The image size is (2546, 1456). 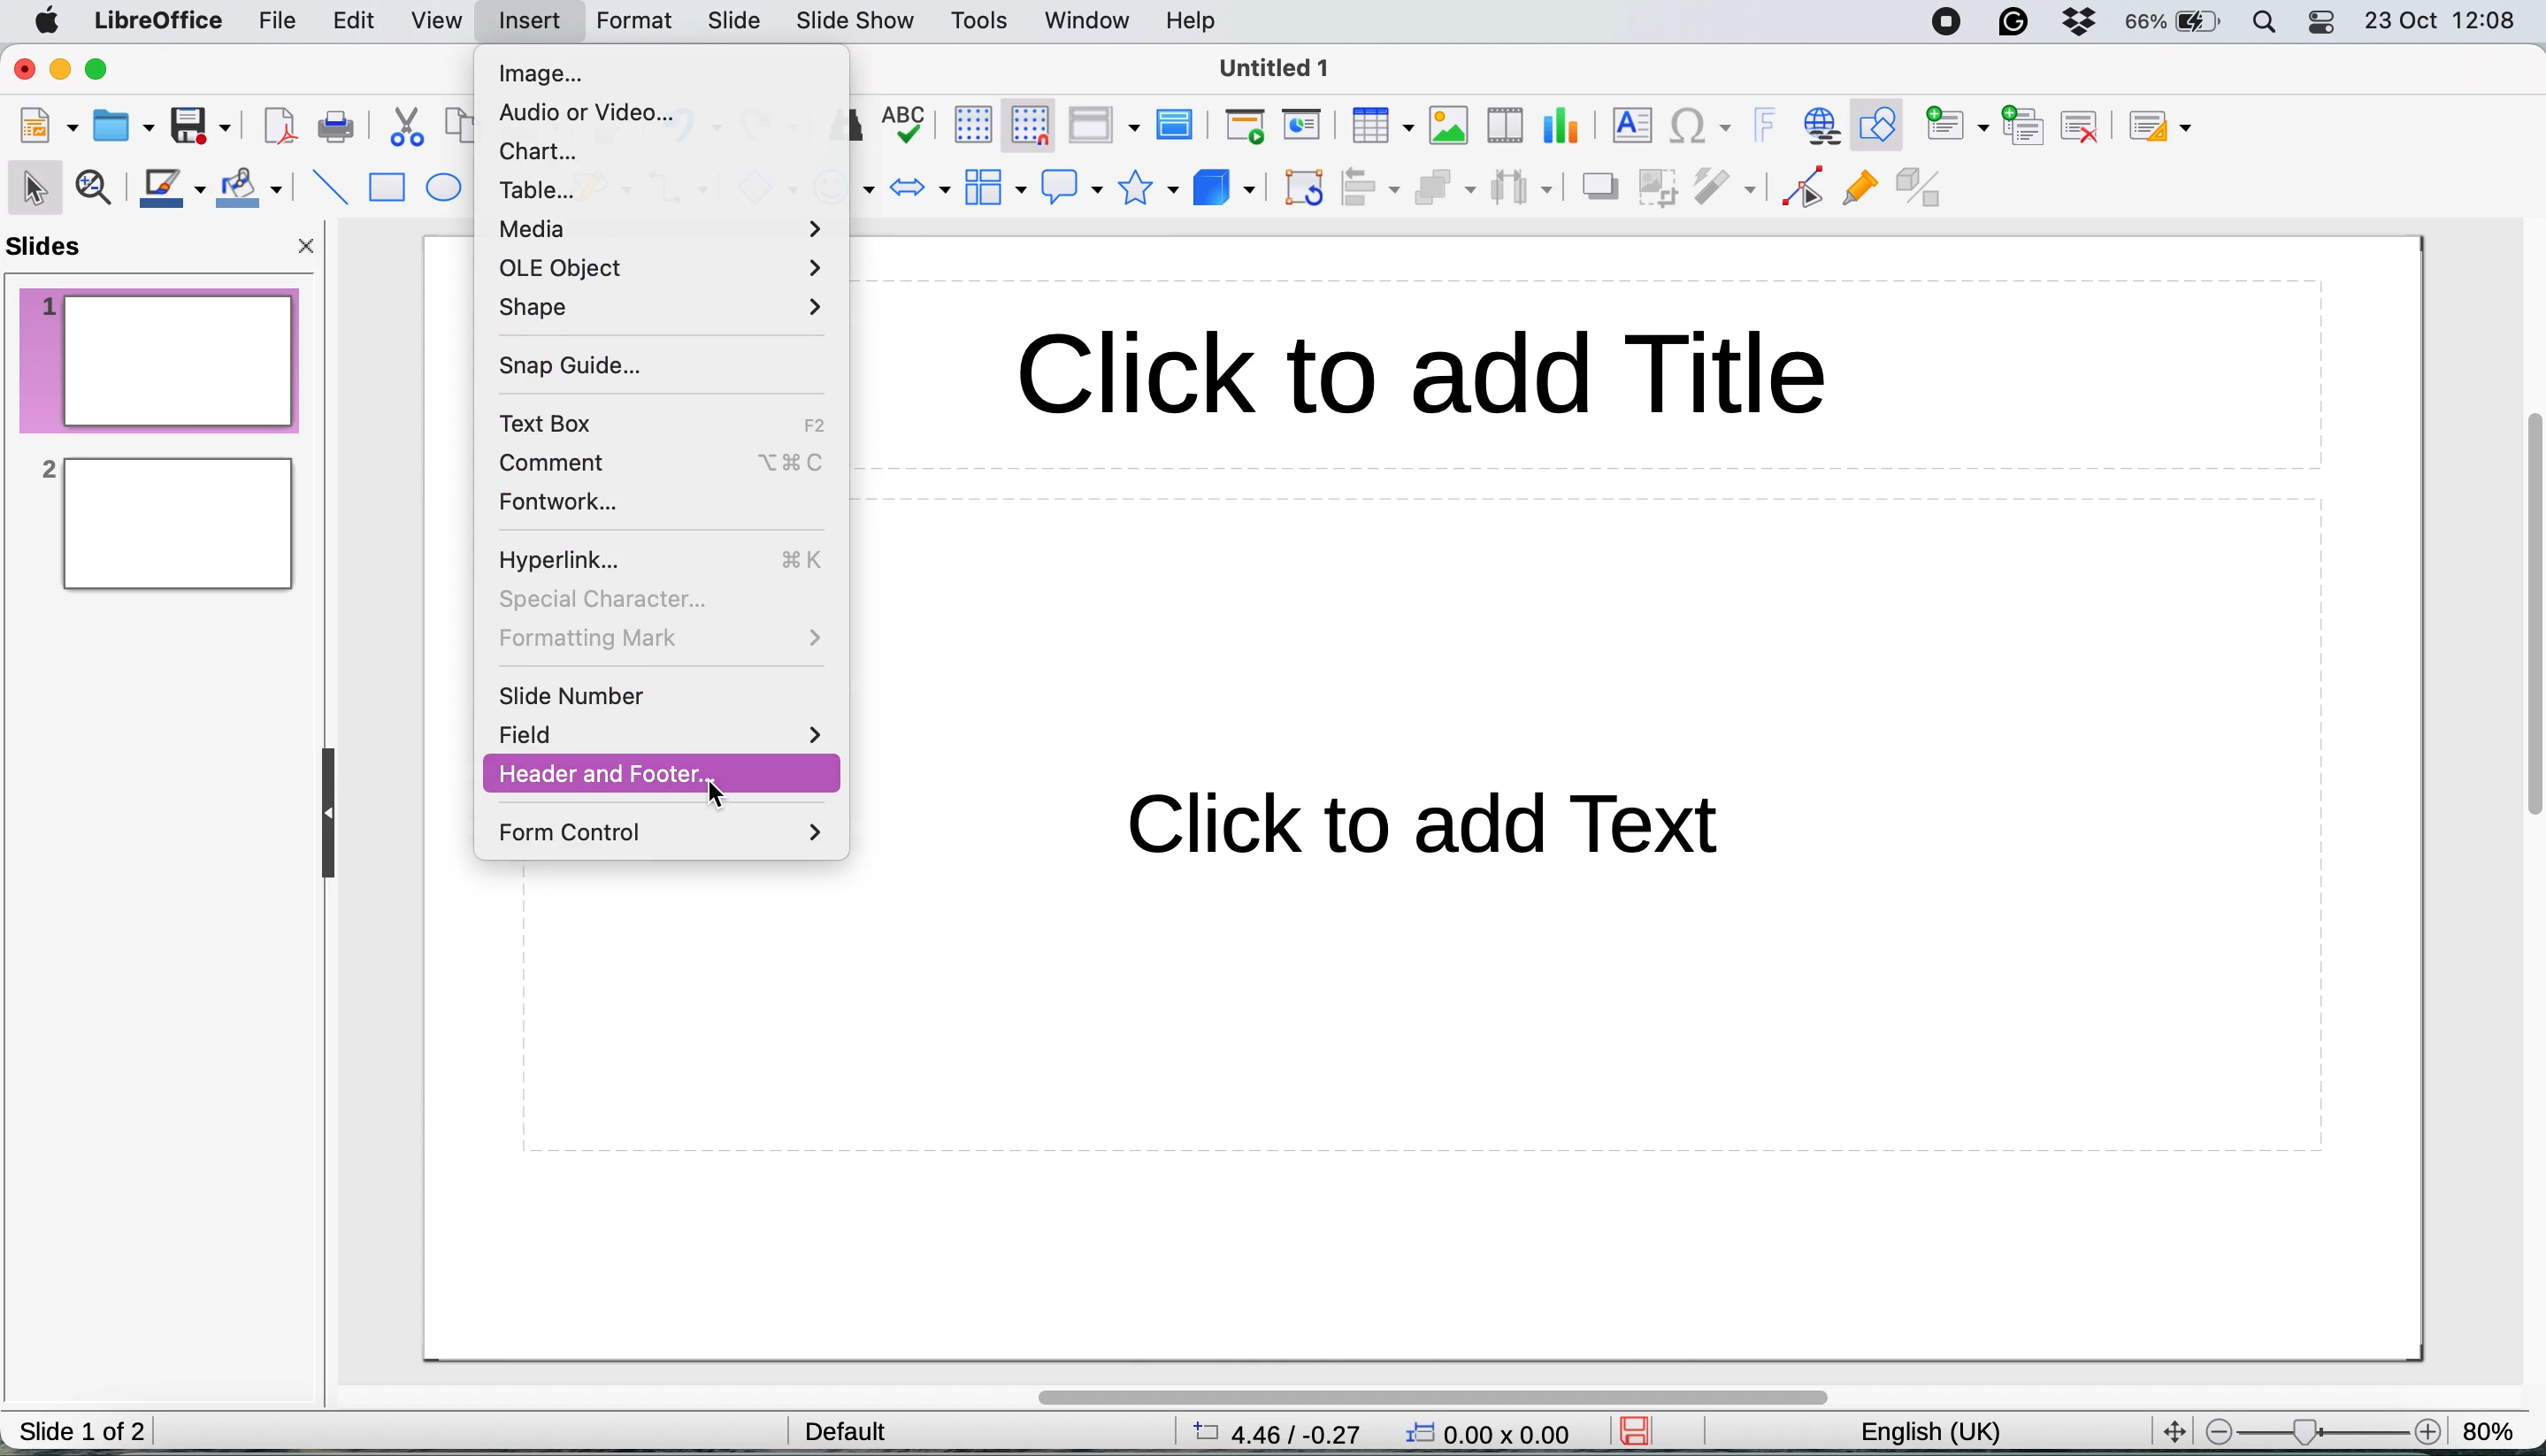 What do you see at coordinates (602, 599) in the screenshot?
I see `special character` at bounding box center [602, 599].